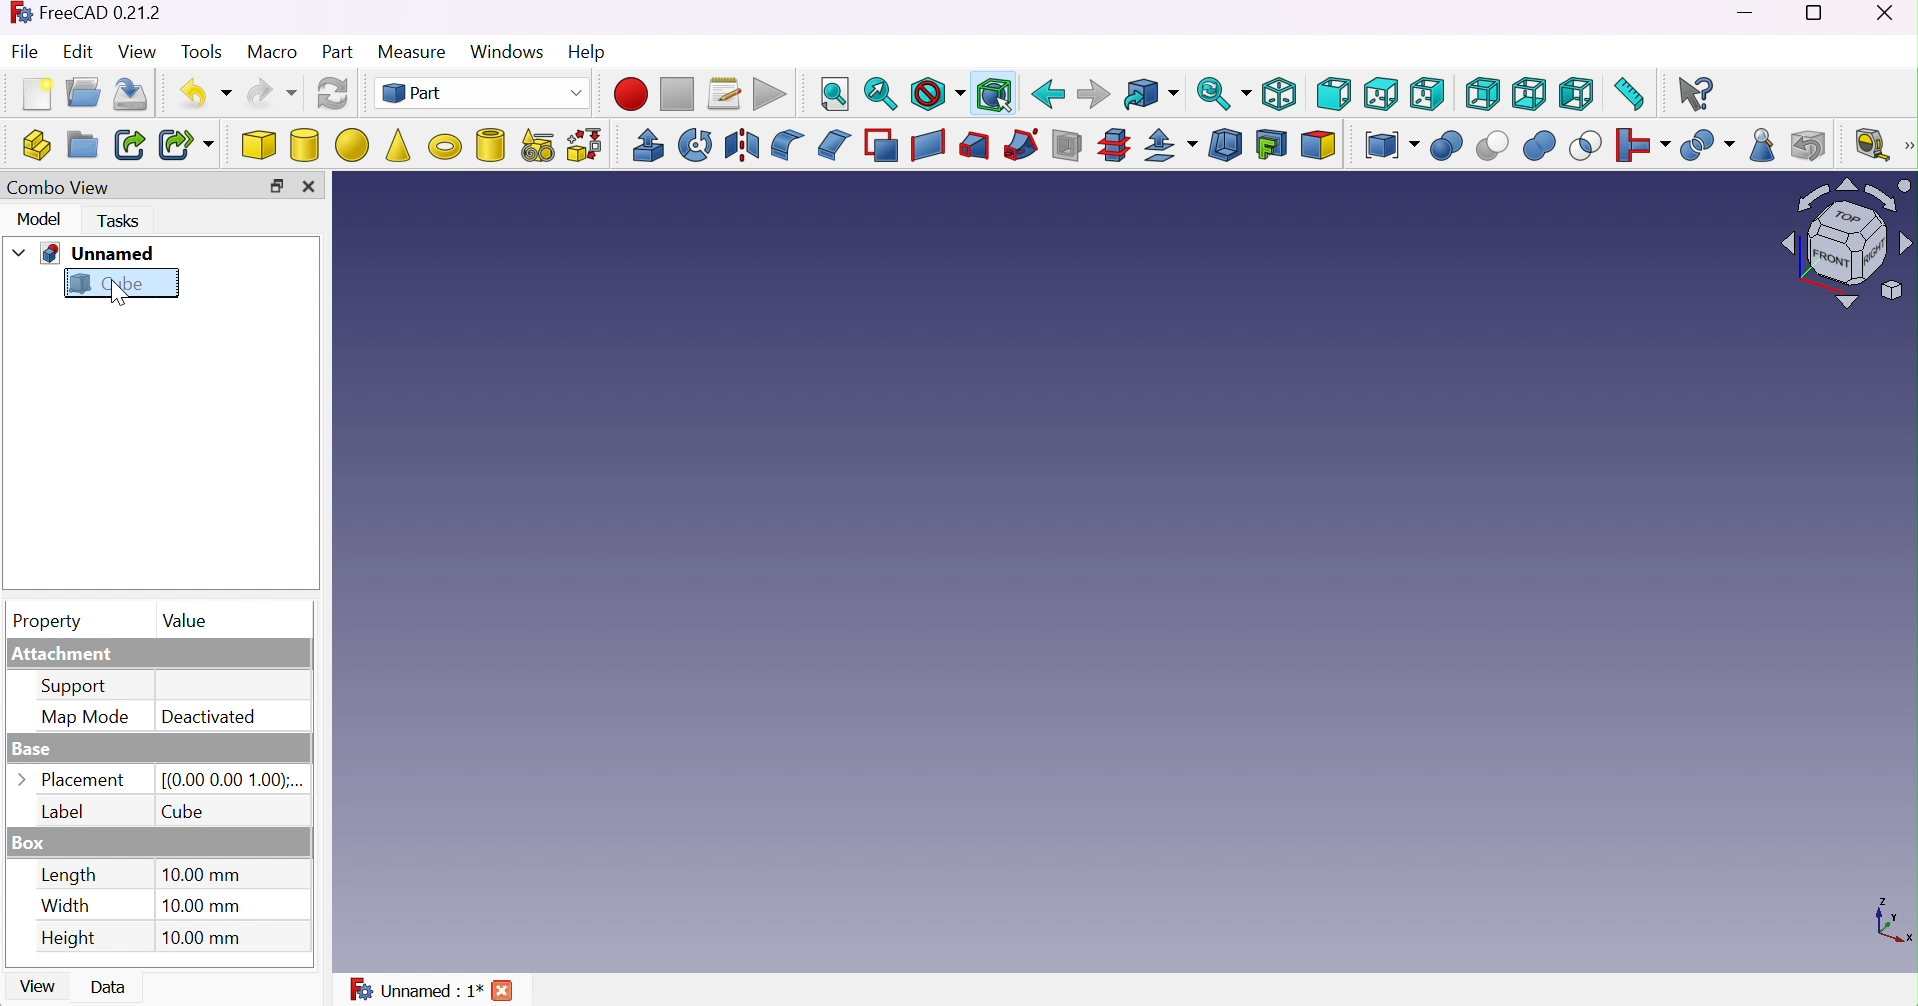 Image resolution: width=1918 pixels, height=1006 pixels. What do you see at coordinates (1334, 93) in the screenshot?
I see `Front` at bounding box center [1334, 93].